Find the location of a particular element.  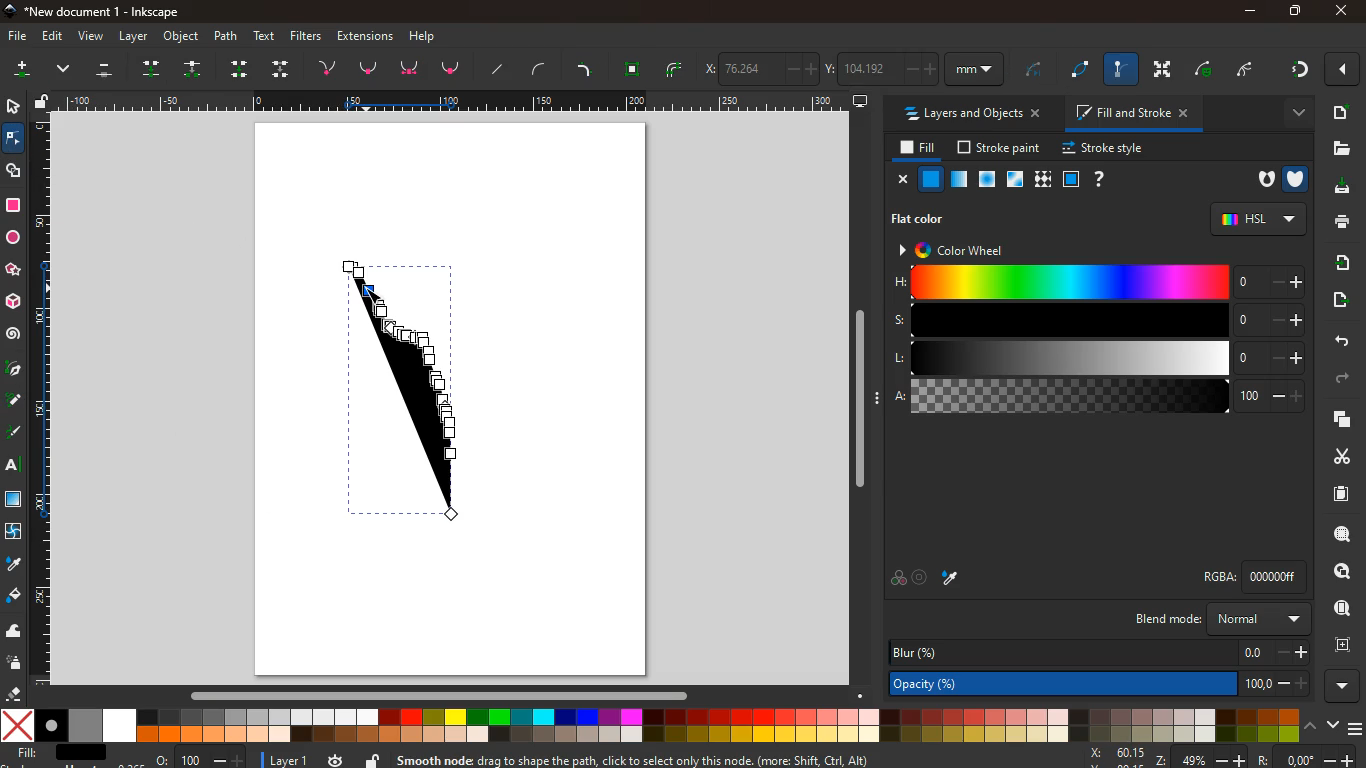

glass is located at coordinates (1017, 180).